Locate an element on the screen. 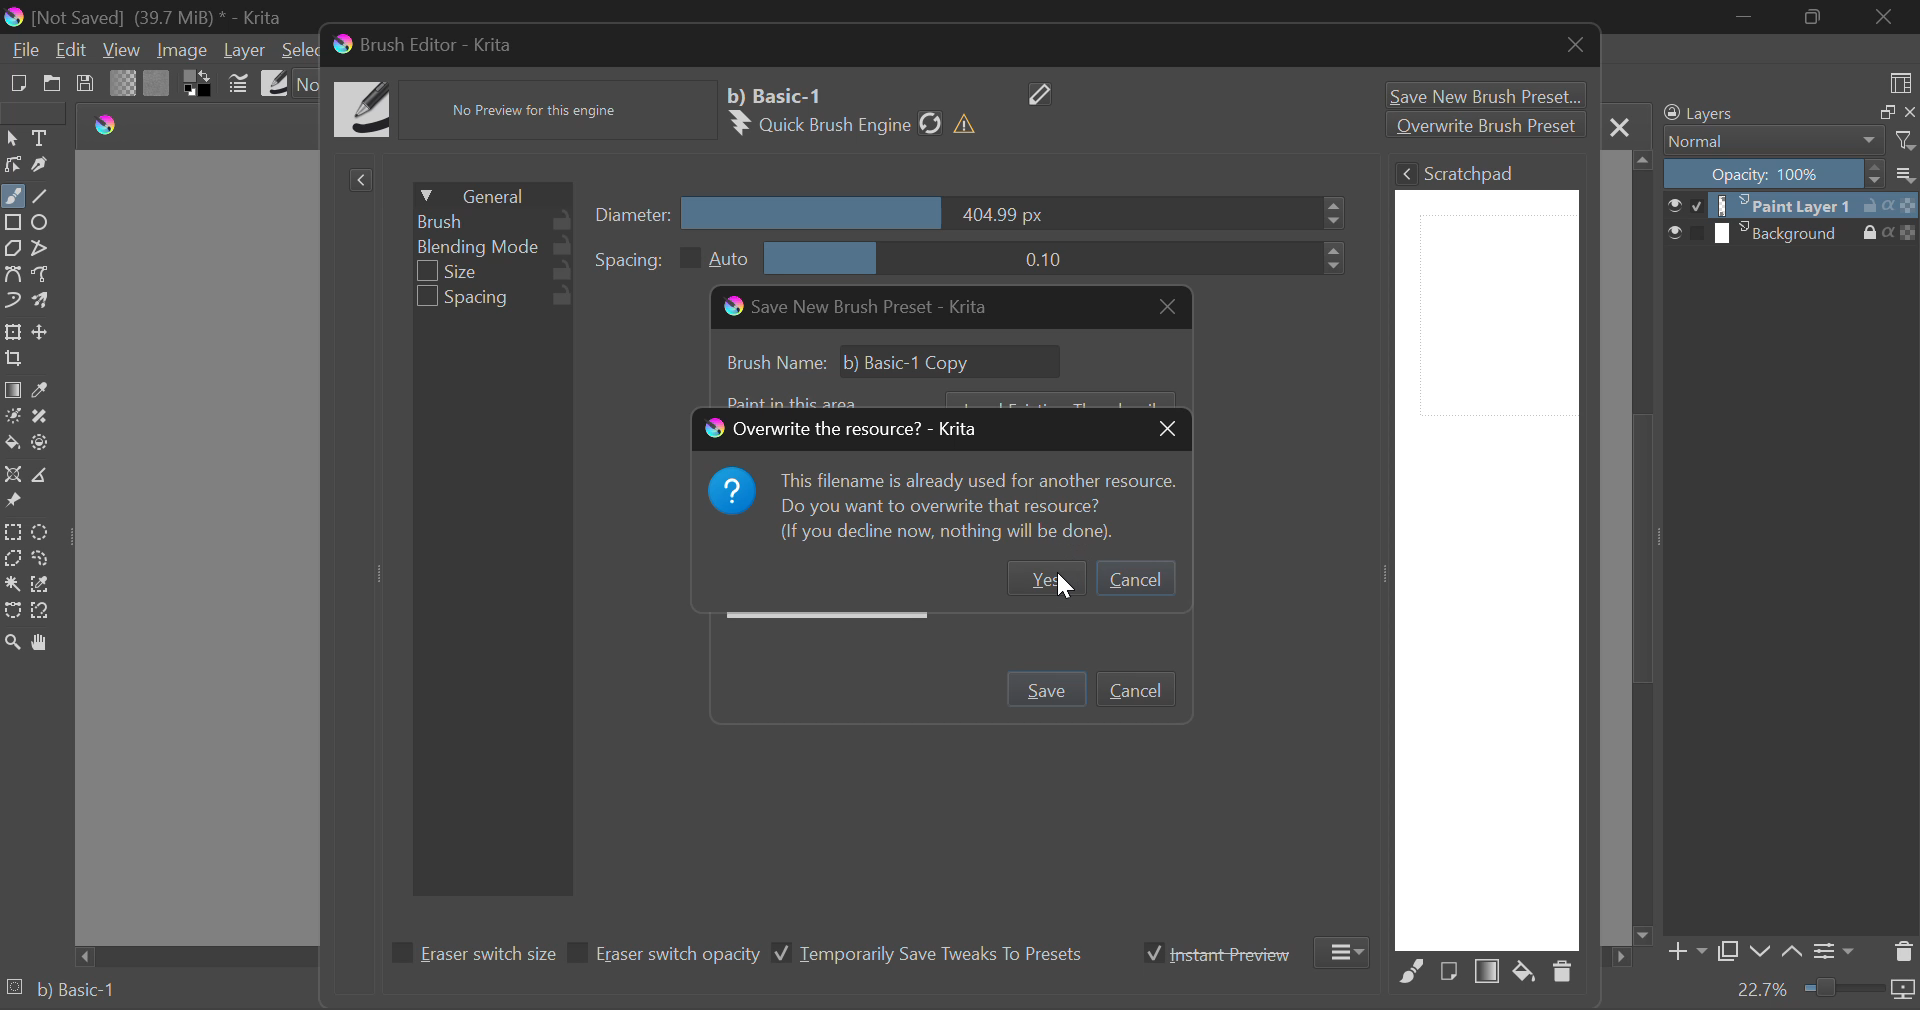  Move Layer Down is located at coordinates (1762, 952).